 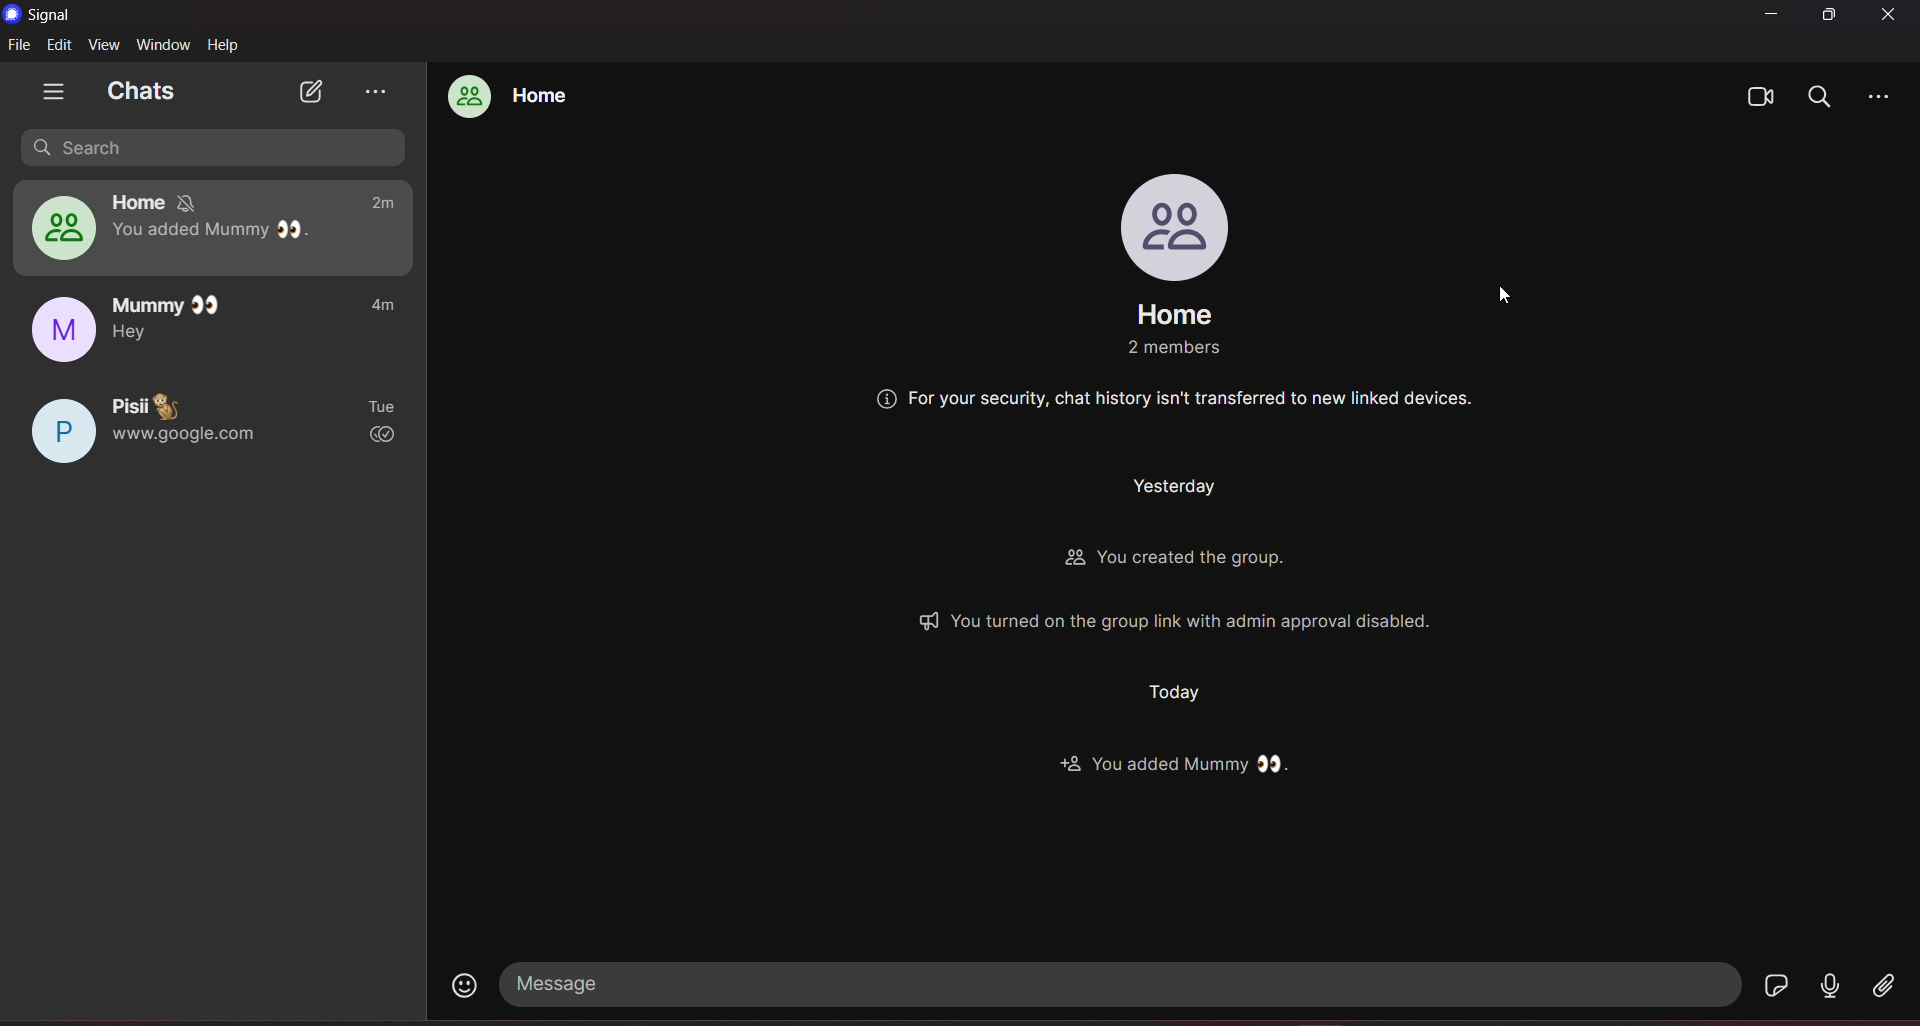 I want to click on edit, so click(x=60, y=43).